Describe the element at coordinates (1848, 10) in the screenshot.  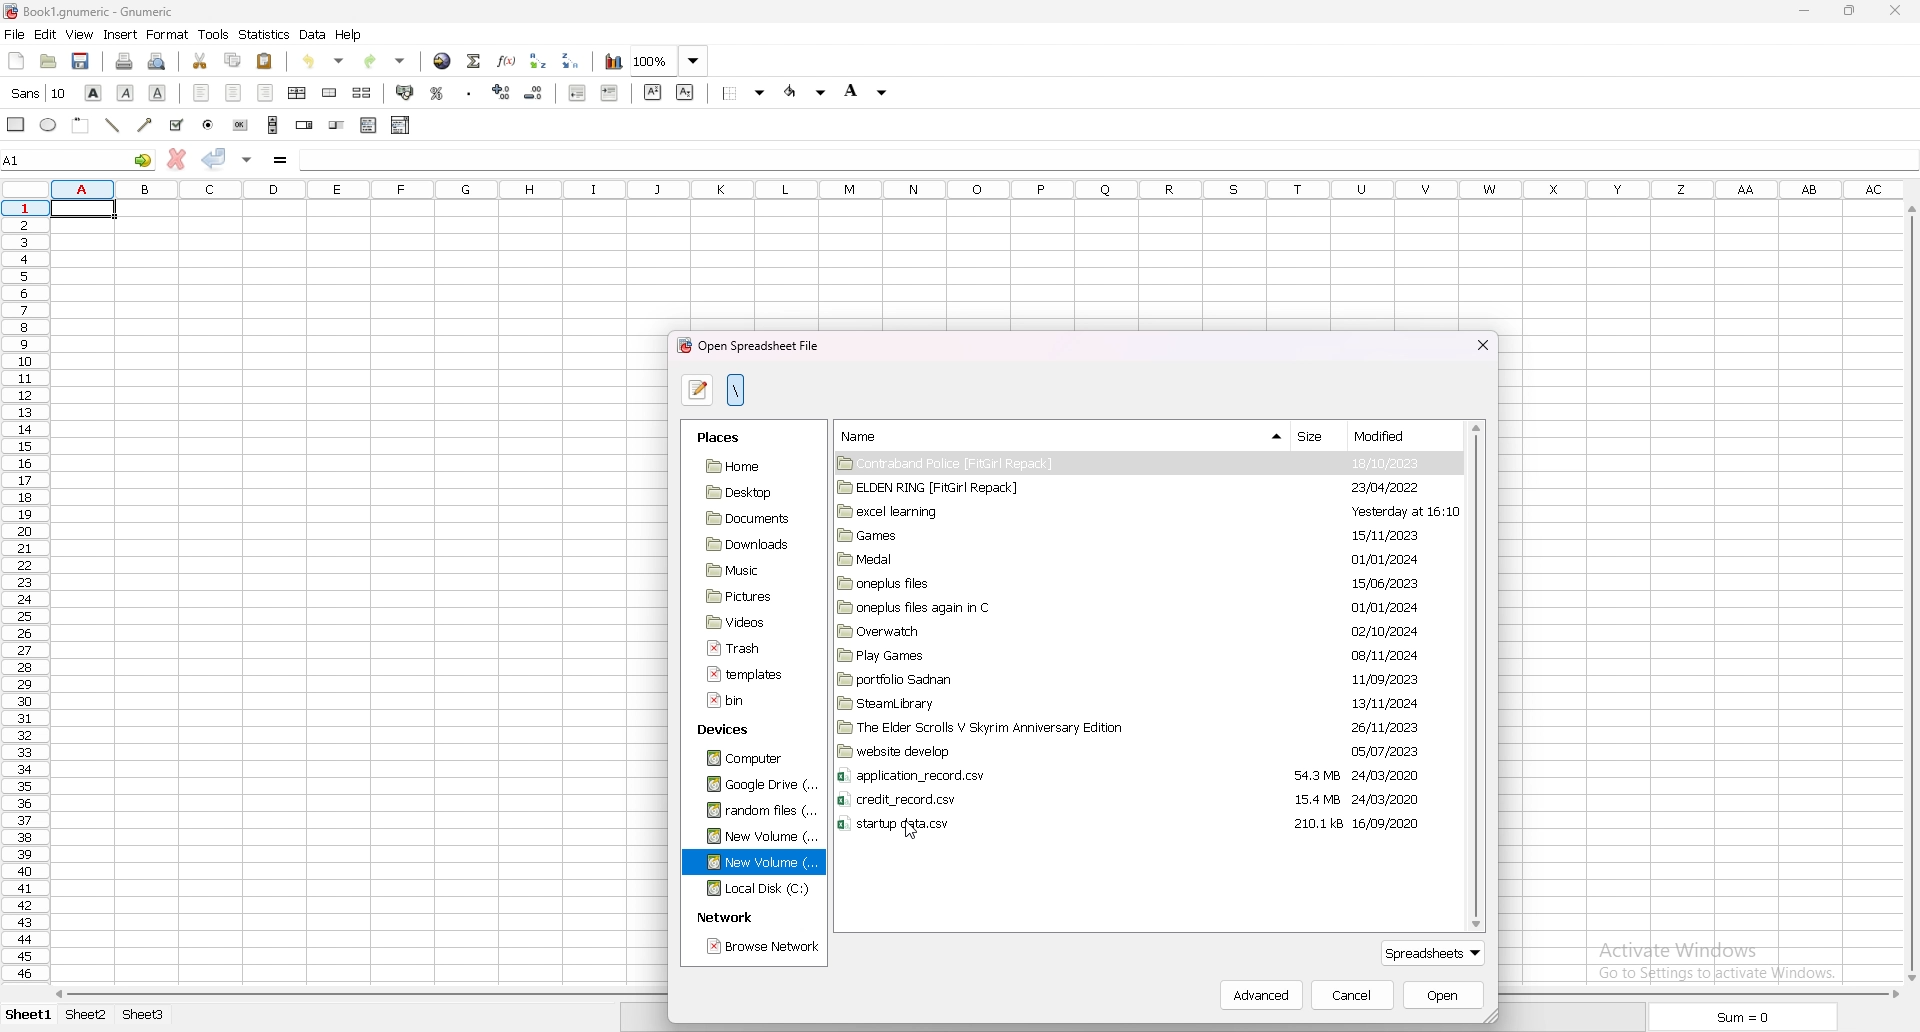
I see `resize` at that location.